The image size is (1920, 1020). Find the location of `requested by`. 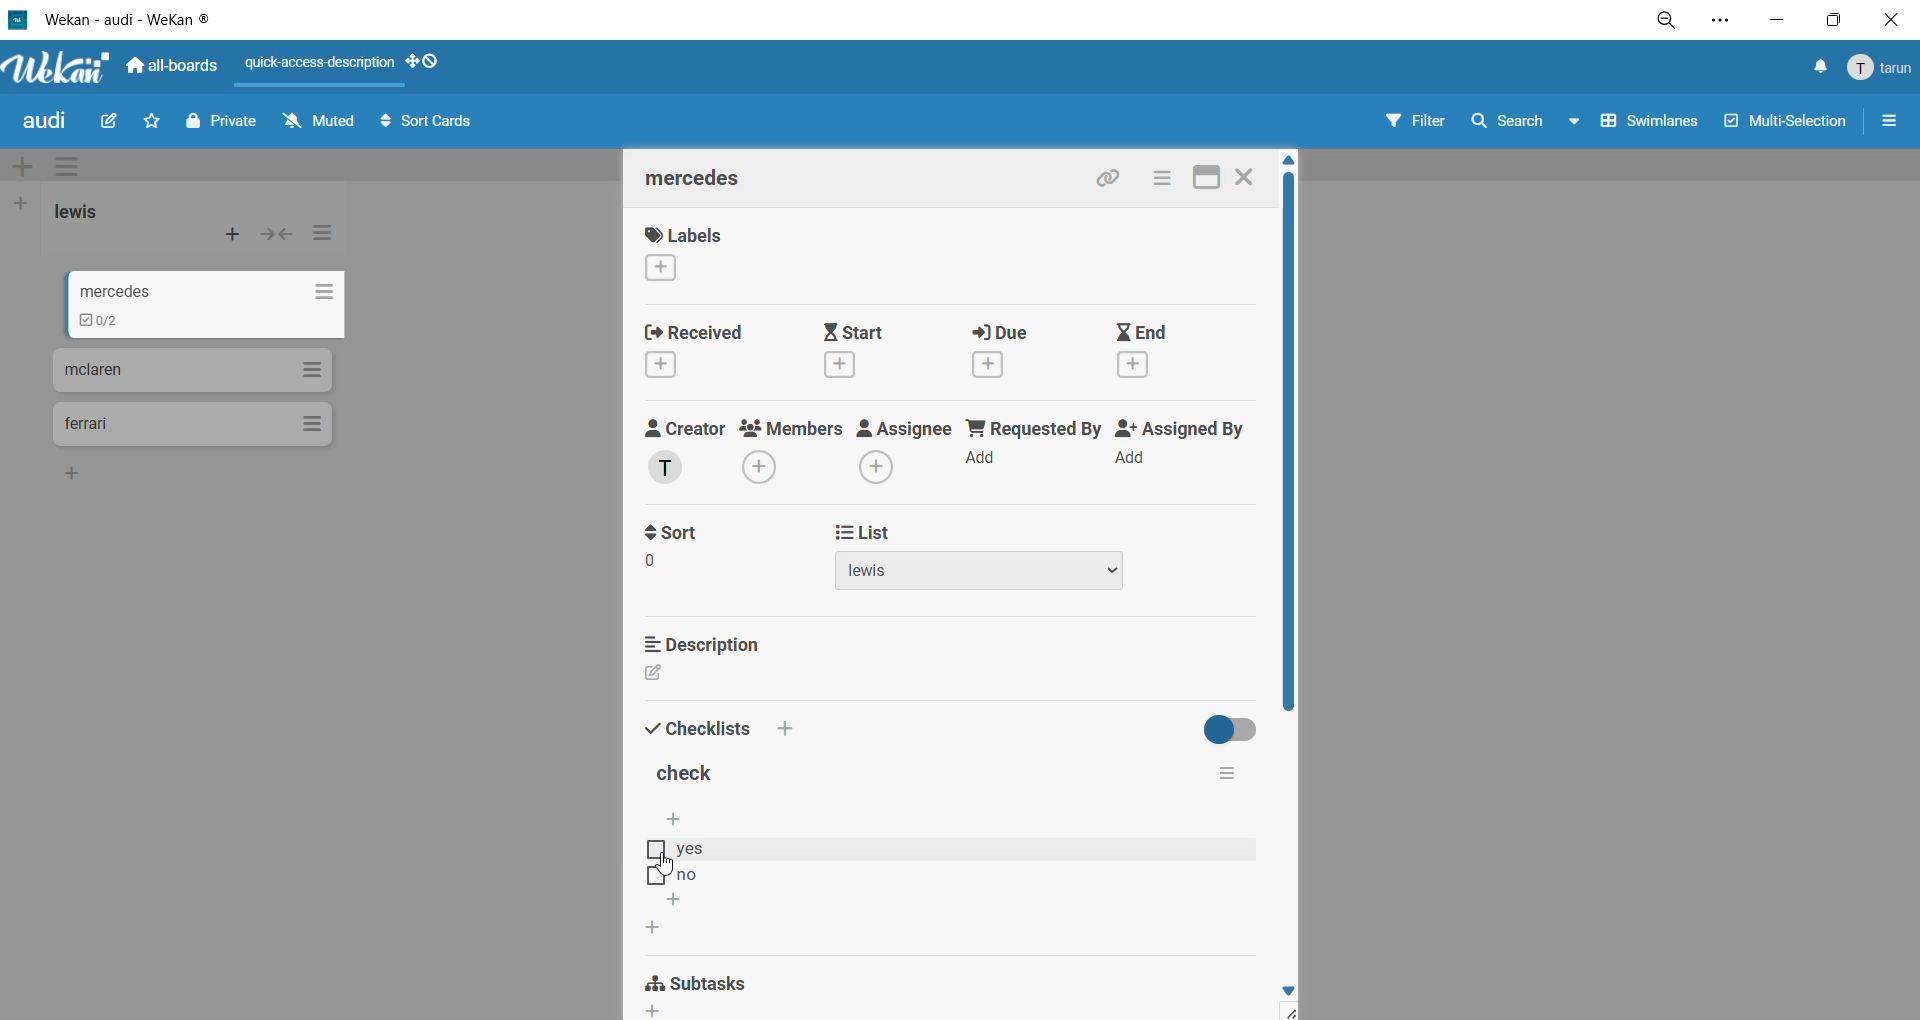

requested by is located at coordinates (1030, 447).